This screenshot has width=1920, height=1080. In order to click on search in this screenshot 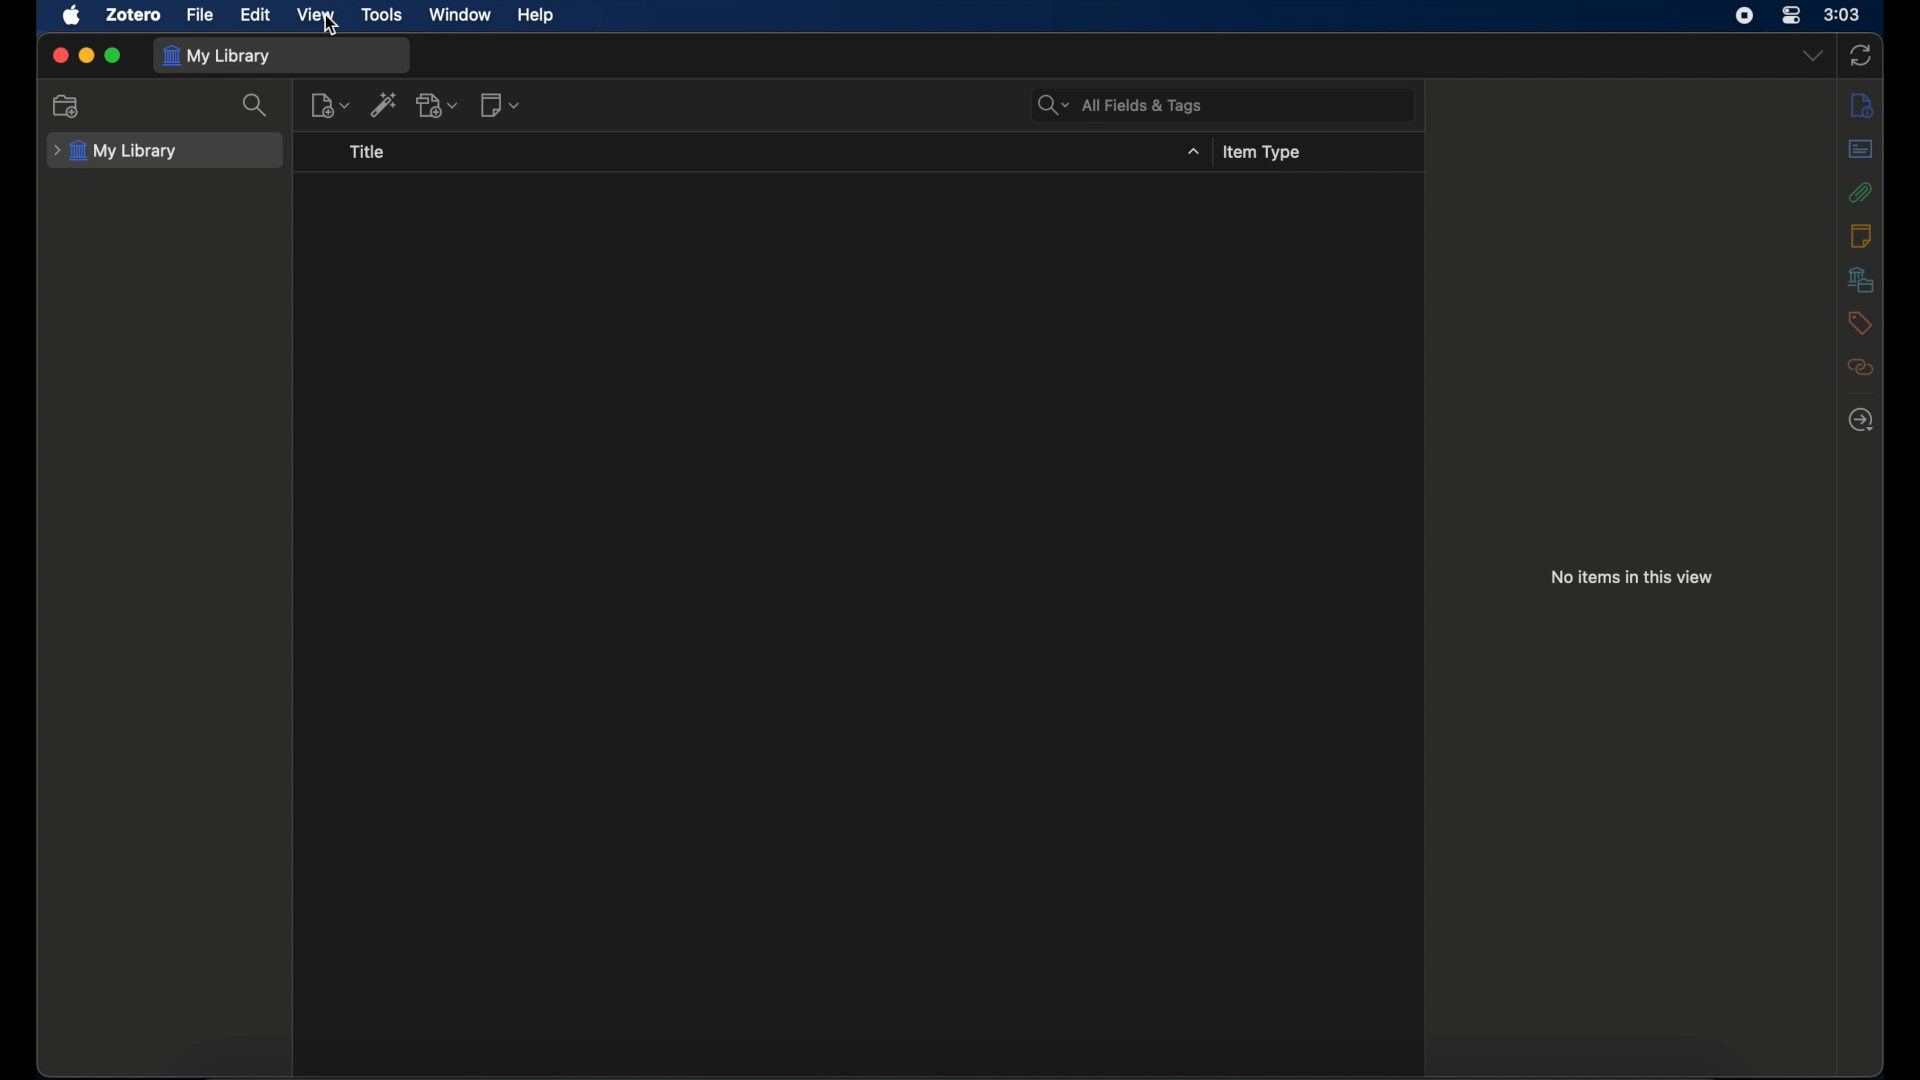, I will do `click(254, 104)`.